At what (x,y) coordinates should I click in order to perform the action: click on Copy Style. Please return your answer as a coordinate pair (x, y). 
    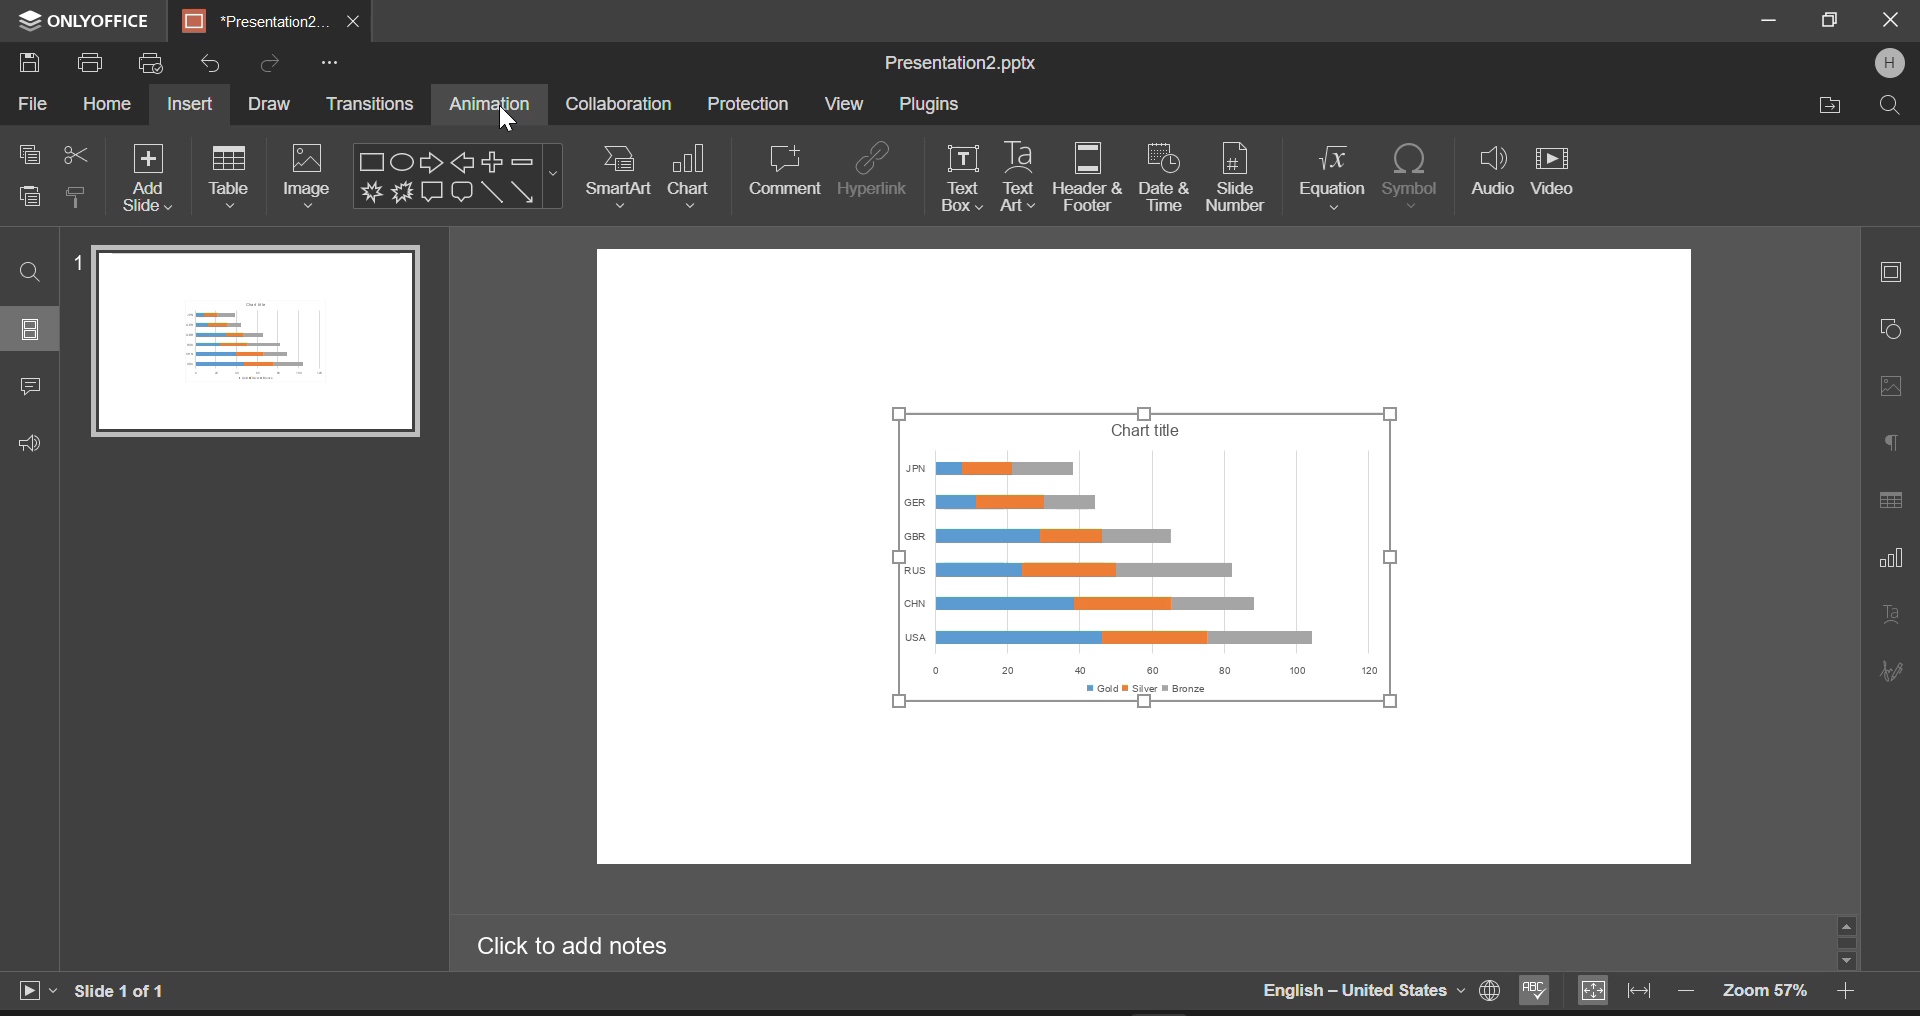
    Looking at the image, I should click on (77, 199).